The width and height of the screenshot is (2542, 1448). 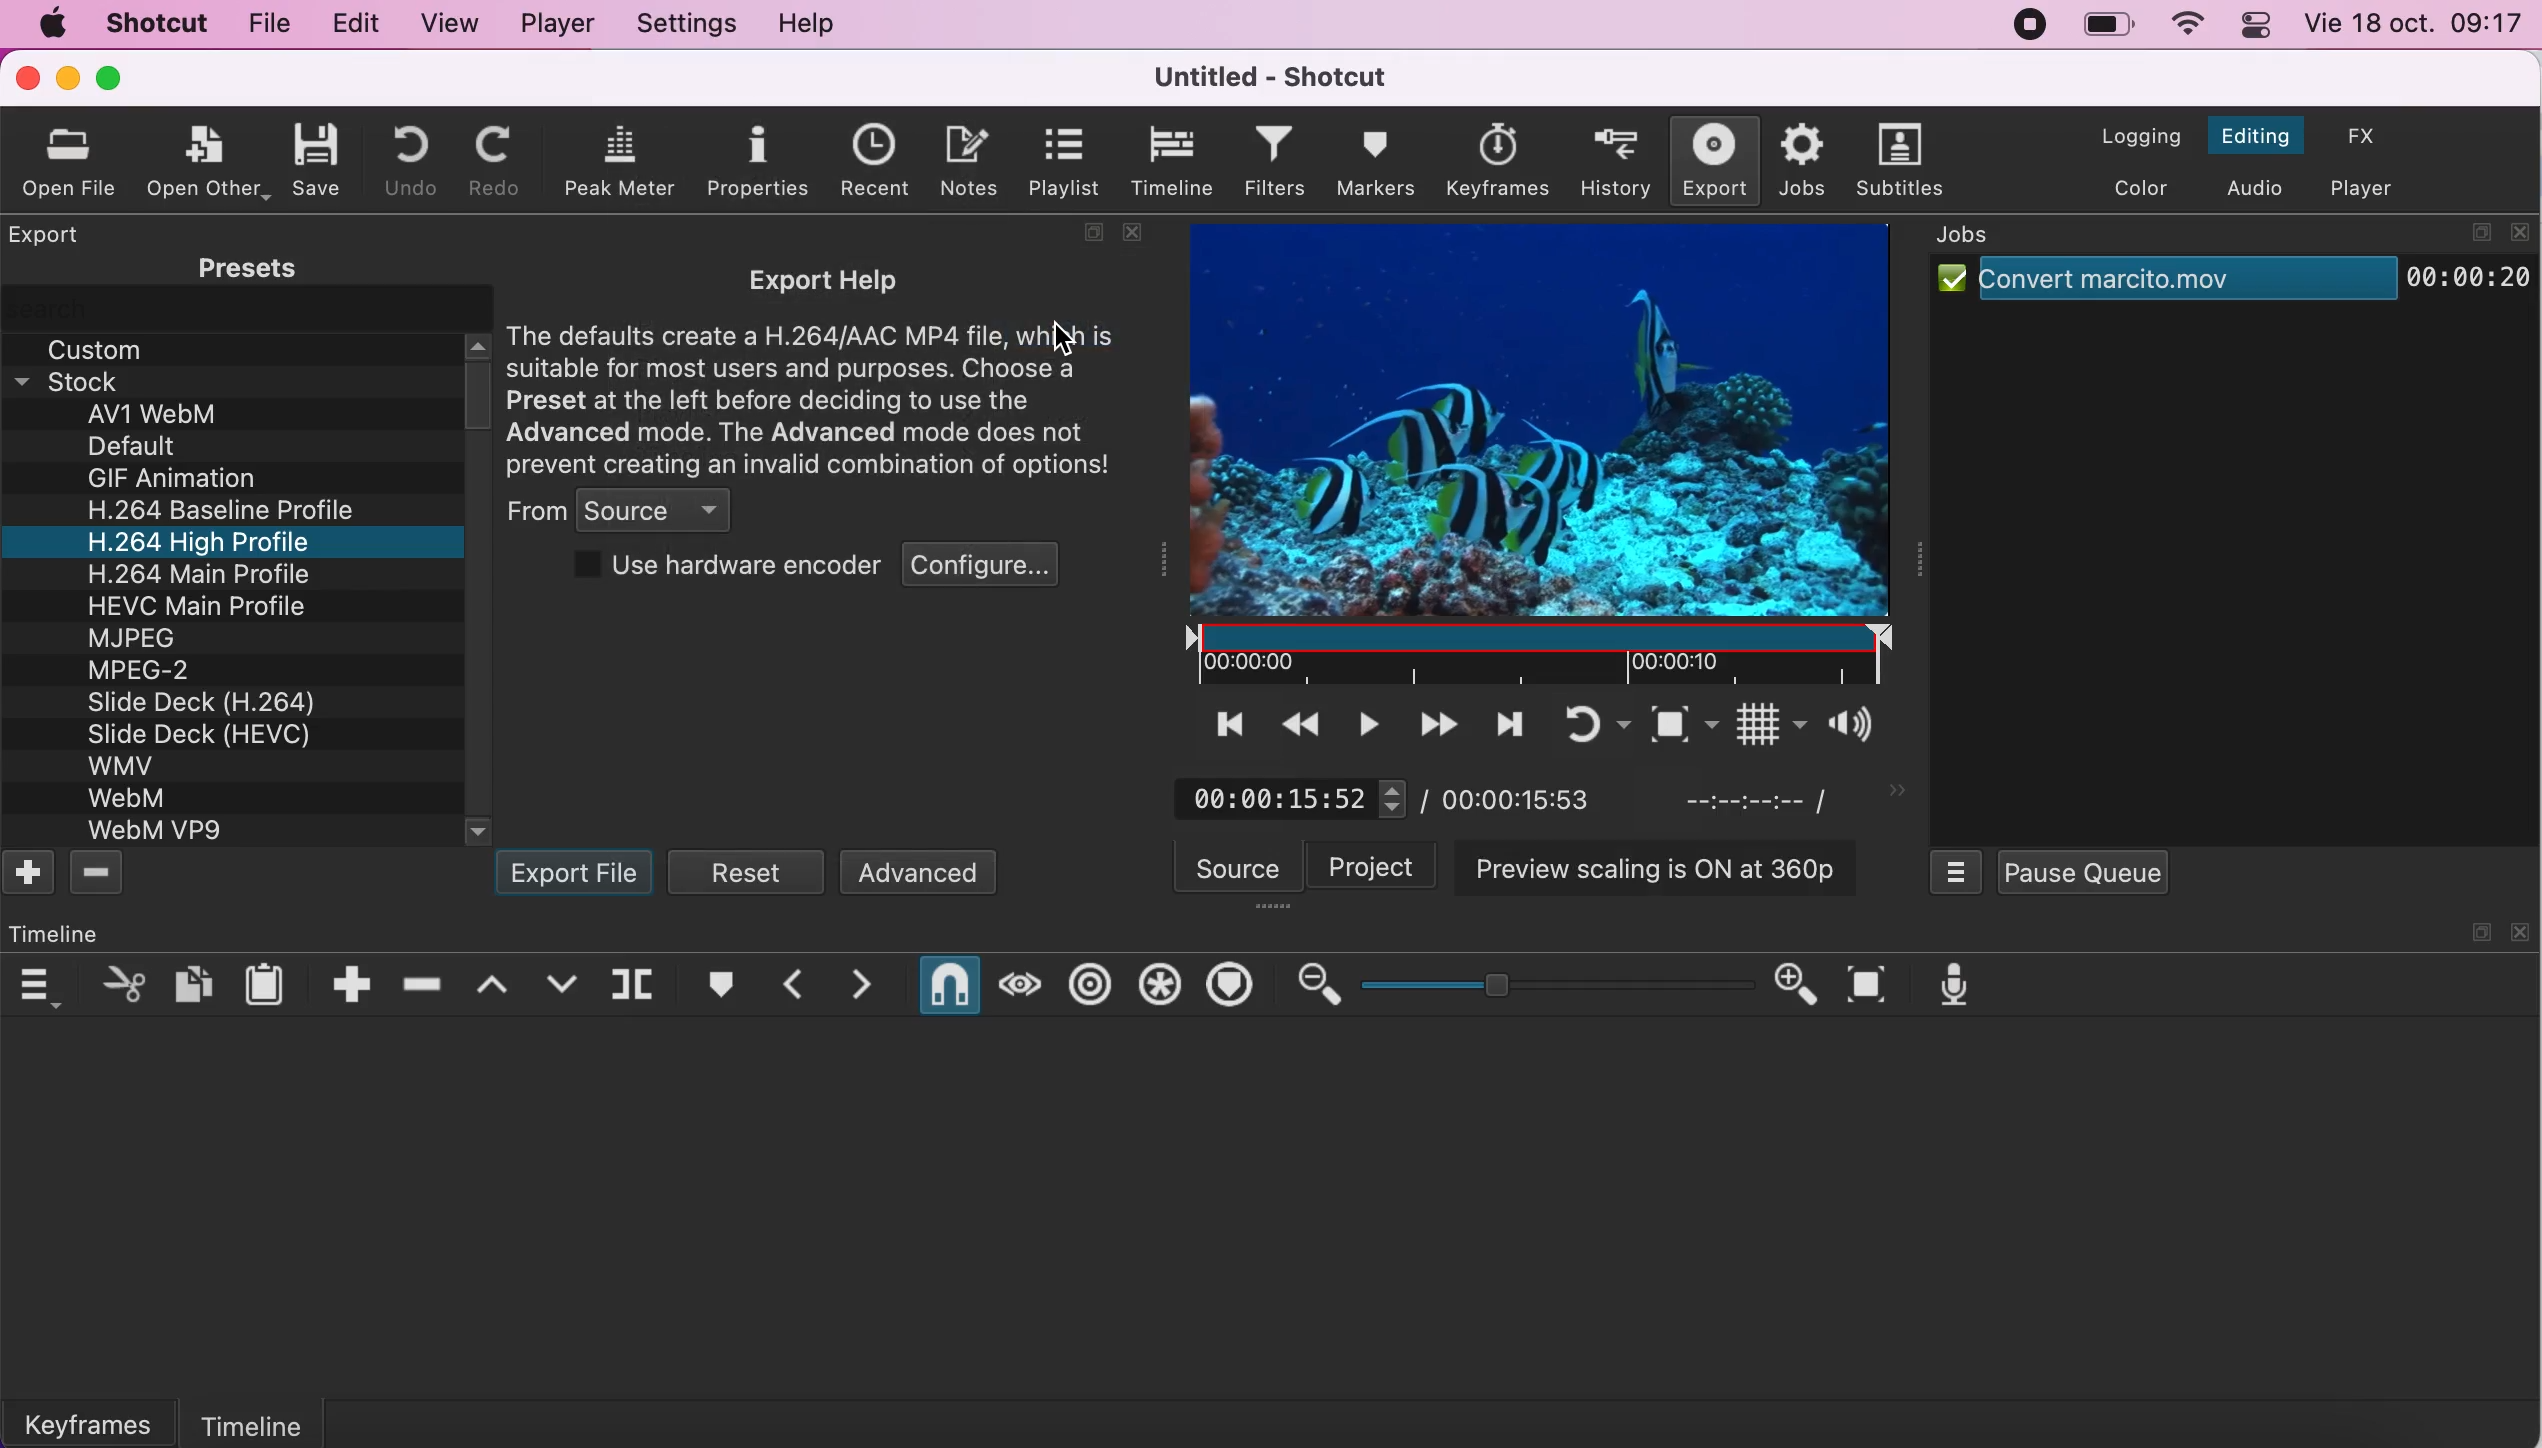 I want to click on cursor, so click(x=1052, y=338).